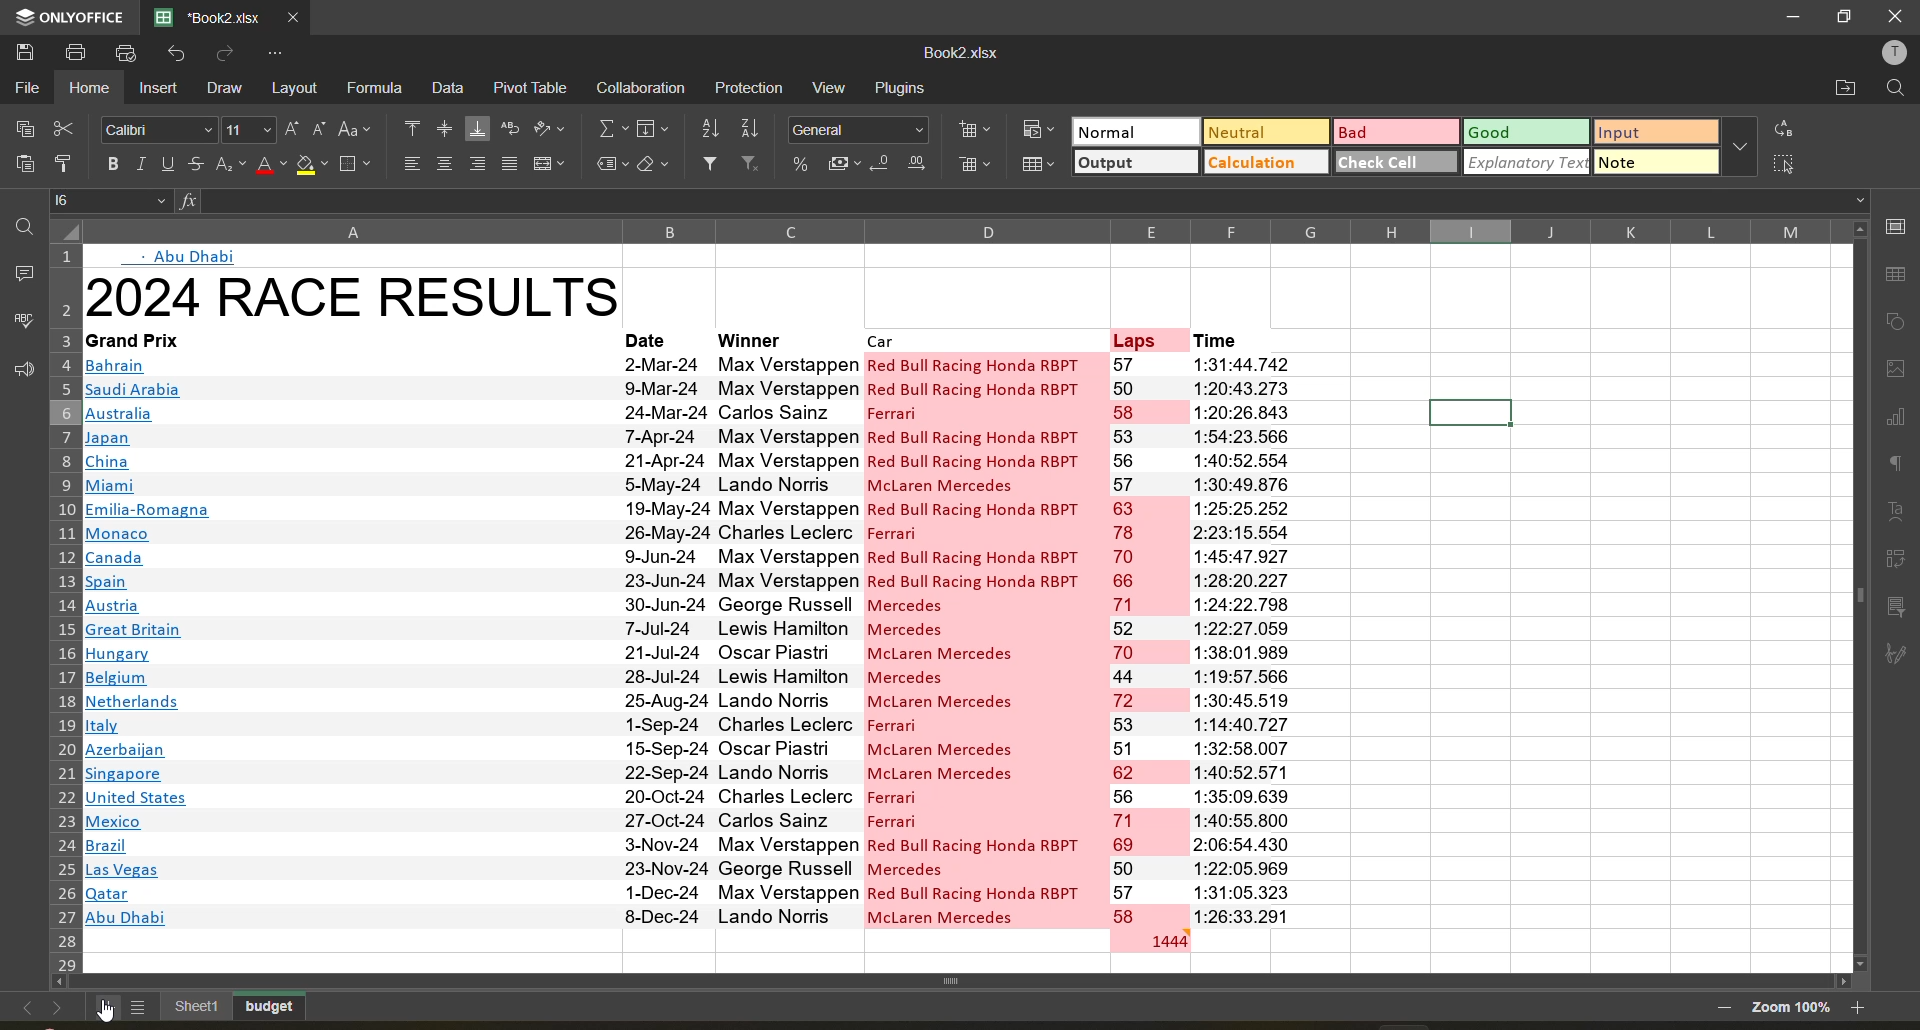  Describe the element at coordinates (1655, 163) in the screenshot. I see `note` at that location.